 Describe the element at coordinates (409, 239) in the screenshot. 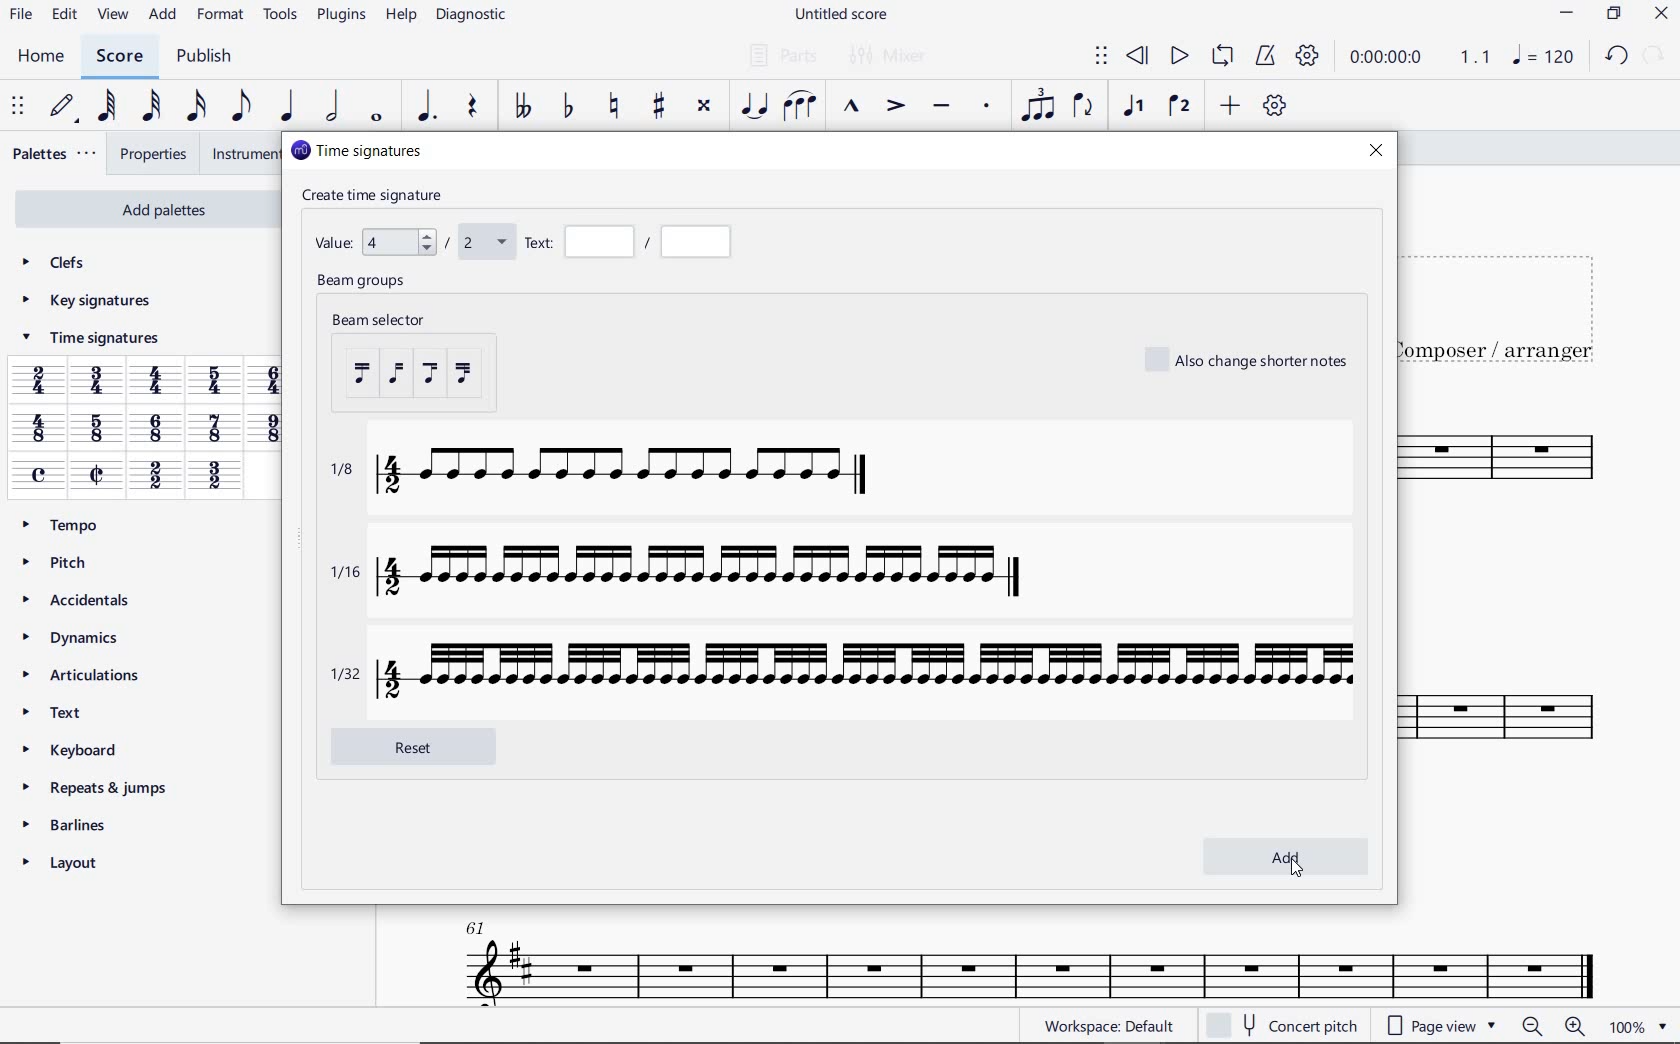

I see `value 4 / 2` at that location.